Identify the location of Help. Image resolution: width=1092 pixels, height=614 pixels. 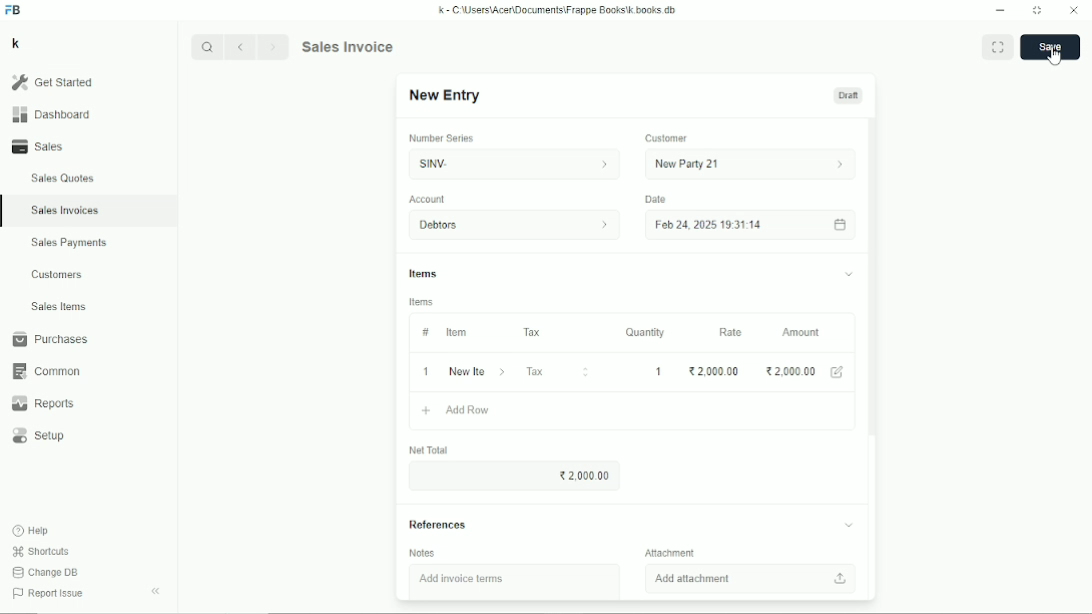
(32, 530).